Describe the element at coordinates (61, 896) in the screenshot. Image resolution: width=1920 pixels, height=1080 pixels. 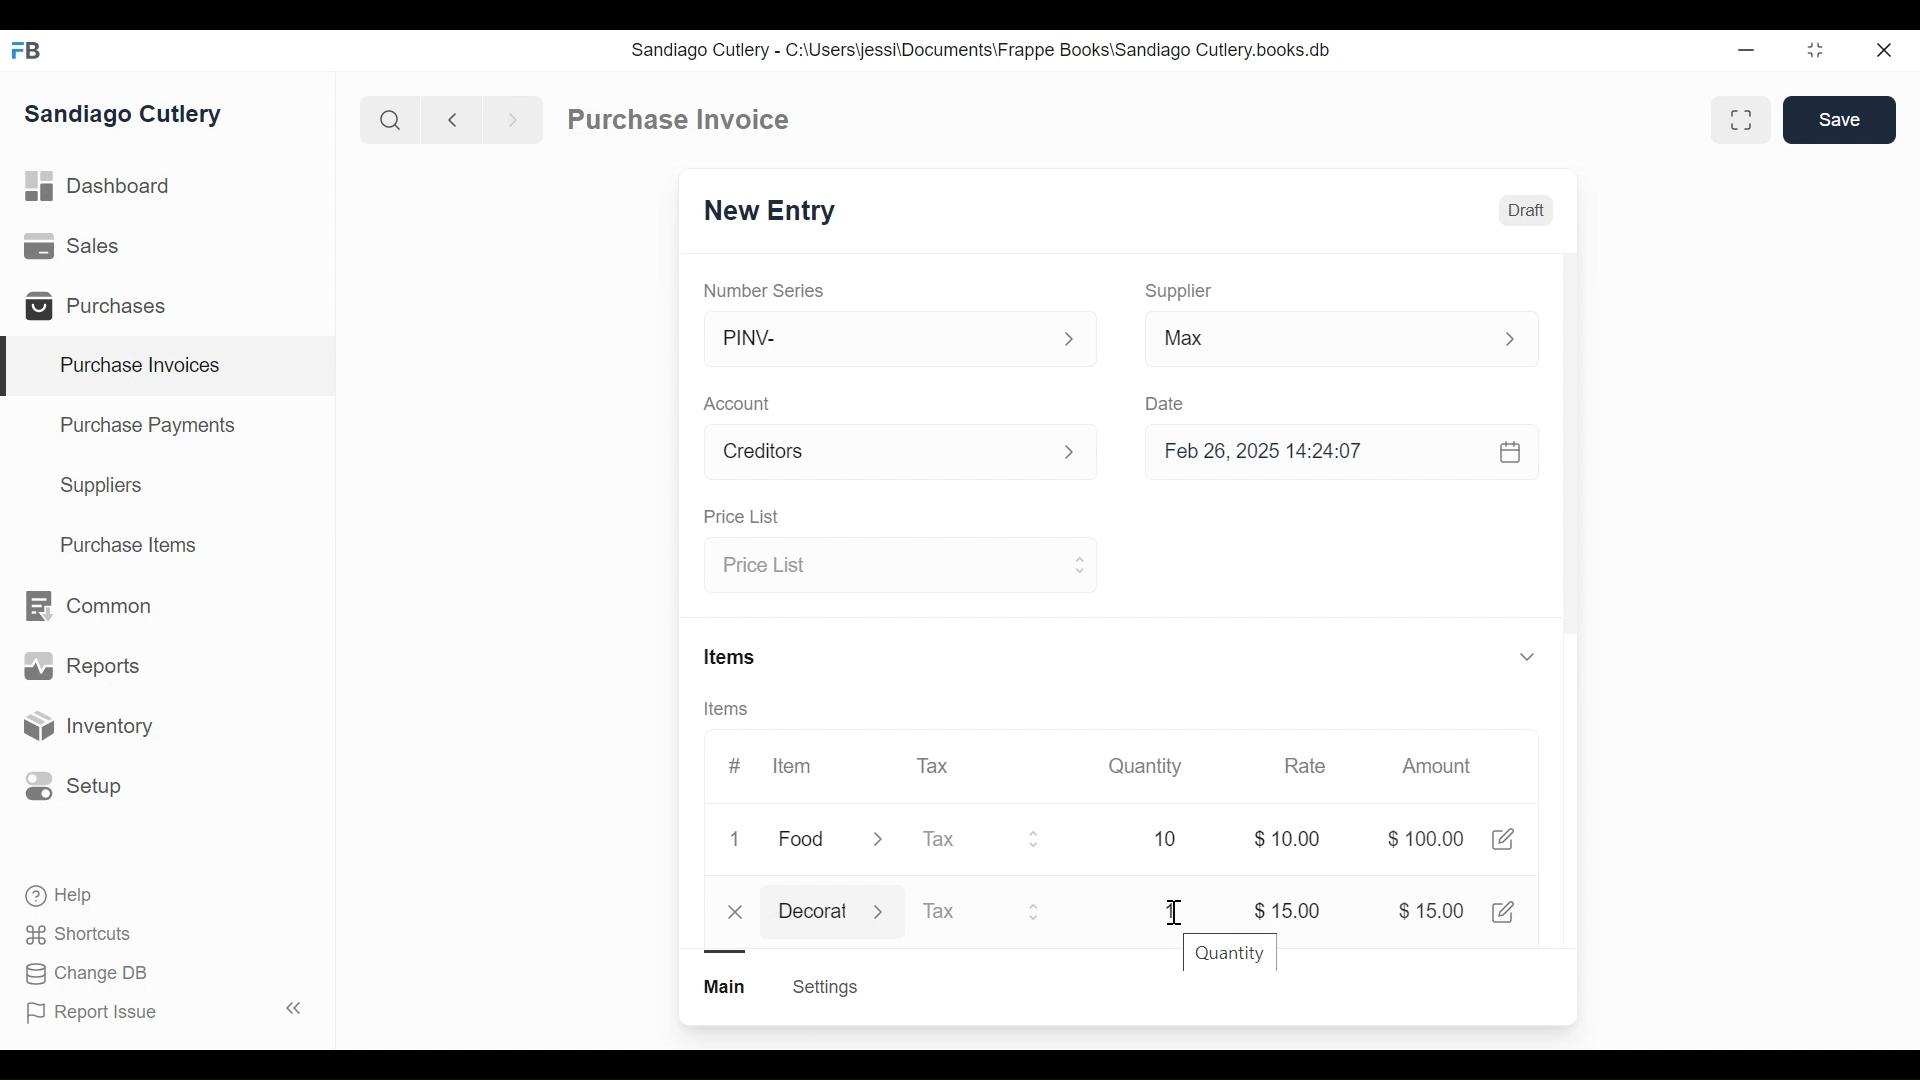
I see `Help` at that location.